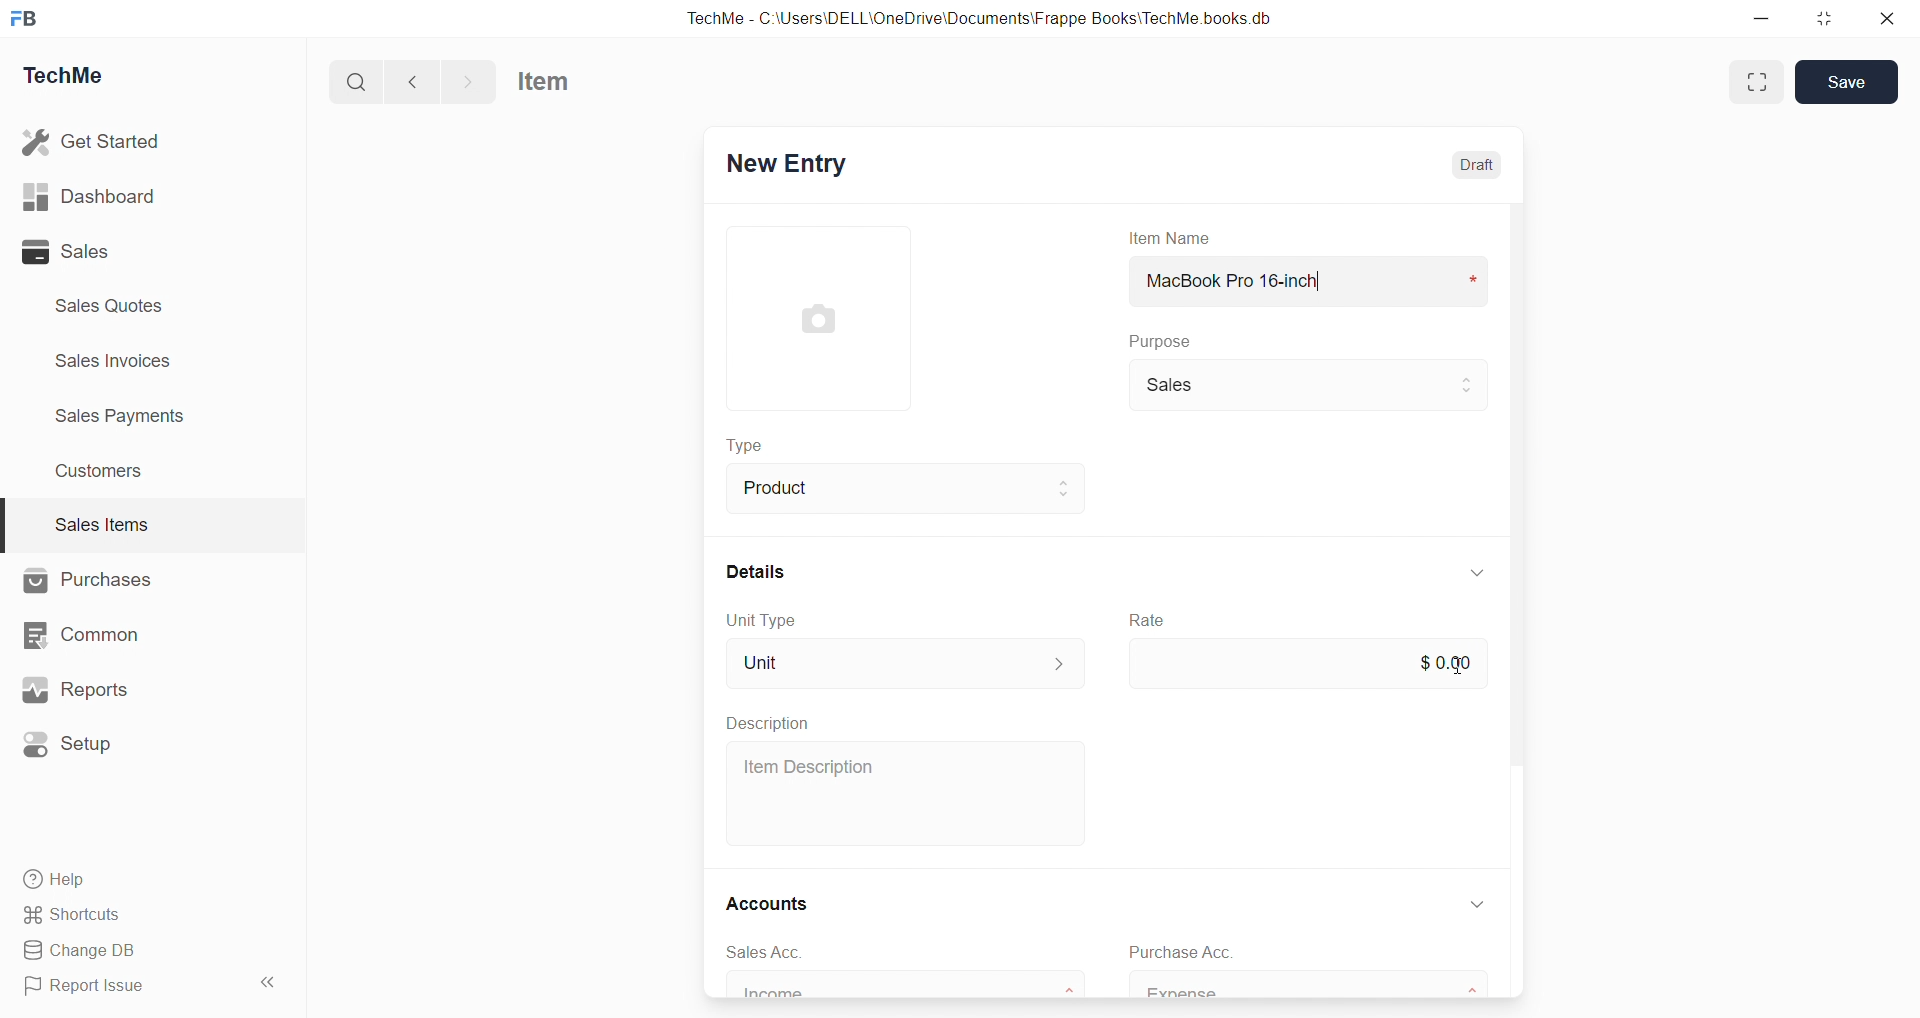  What do you see at coordinates (76, 915) in the screenshot?
I see `Shortcuts` at bounding box center [76, 915].